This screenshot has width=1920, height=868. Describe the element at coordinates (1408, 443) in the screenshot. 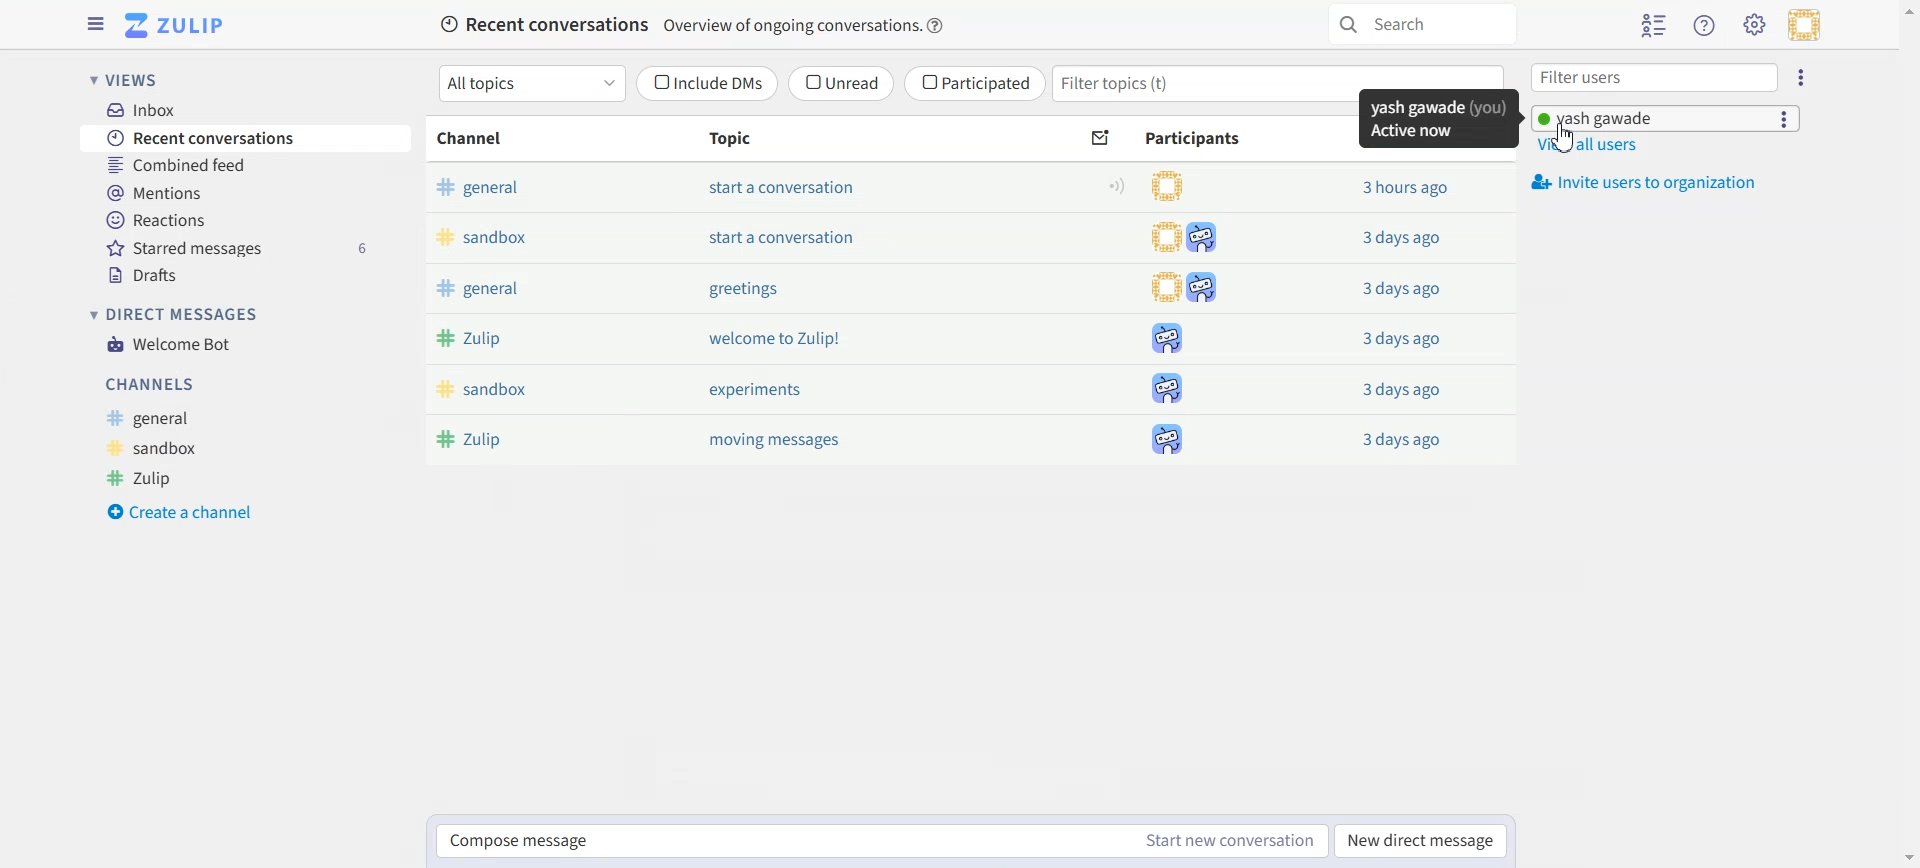

I see `3 days ago` at that location.